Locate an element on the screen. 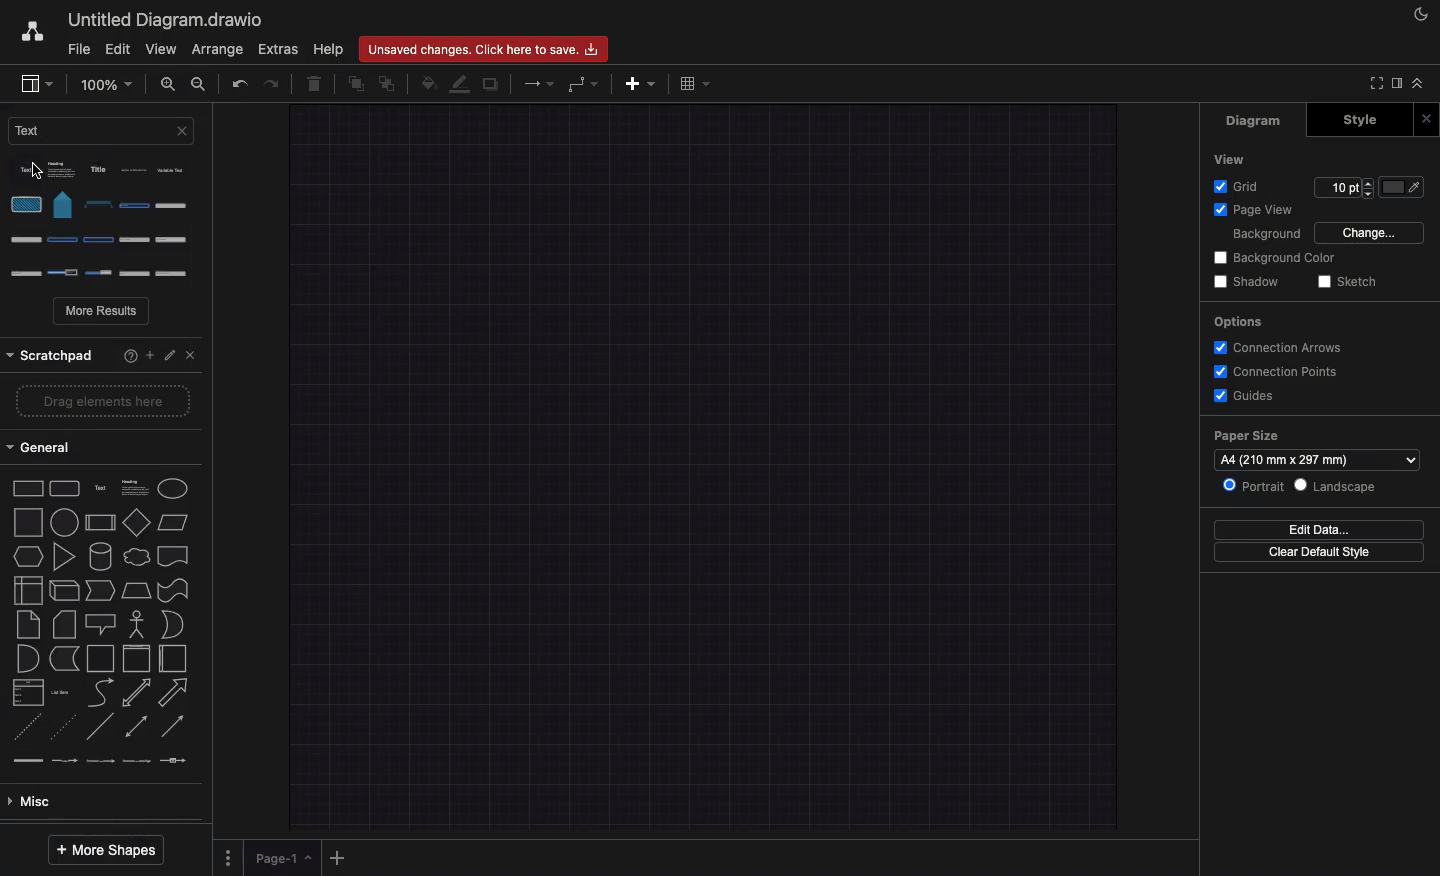 The image size is (1440, 876). Add is located at coordinates (149, 353).